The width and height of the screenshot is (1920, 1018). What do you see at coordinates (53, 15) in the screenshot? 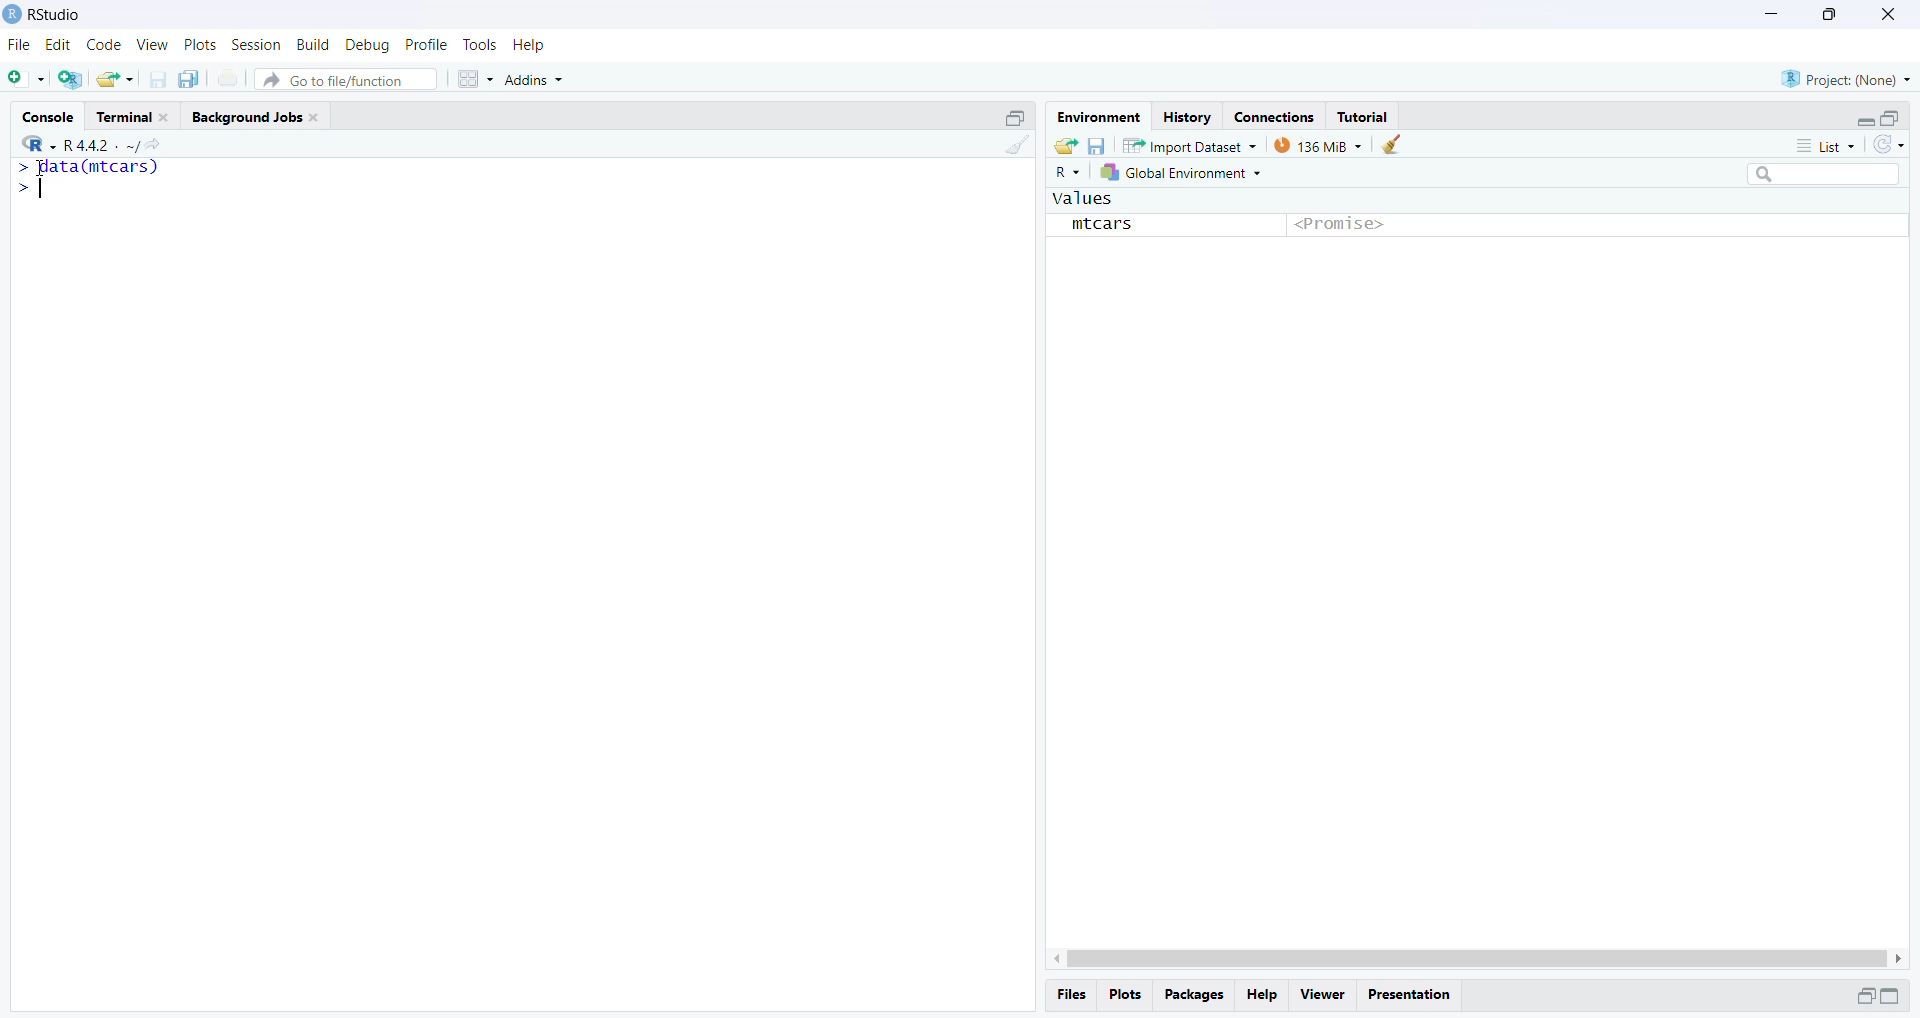
I see `RStudio` at bounding box center [53, 15].